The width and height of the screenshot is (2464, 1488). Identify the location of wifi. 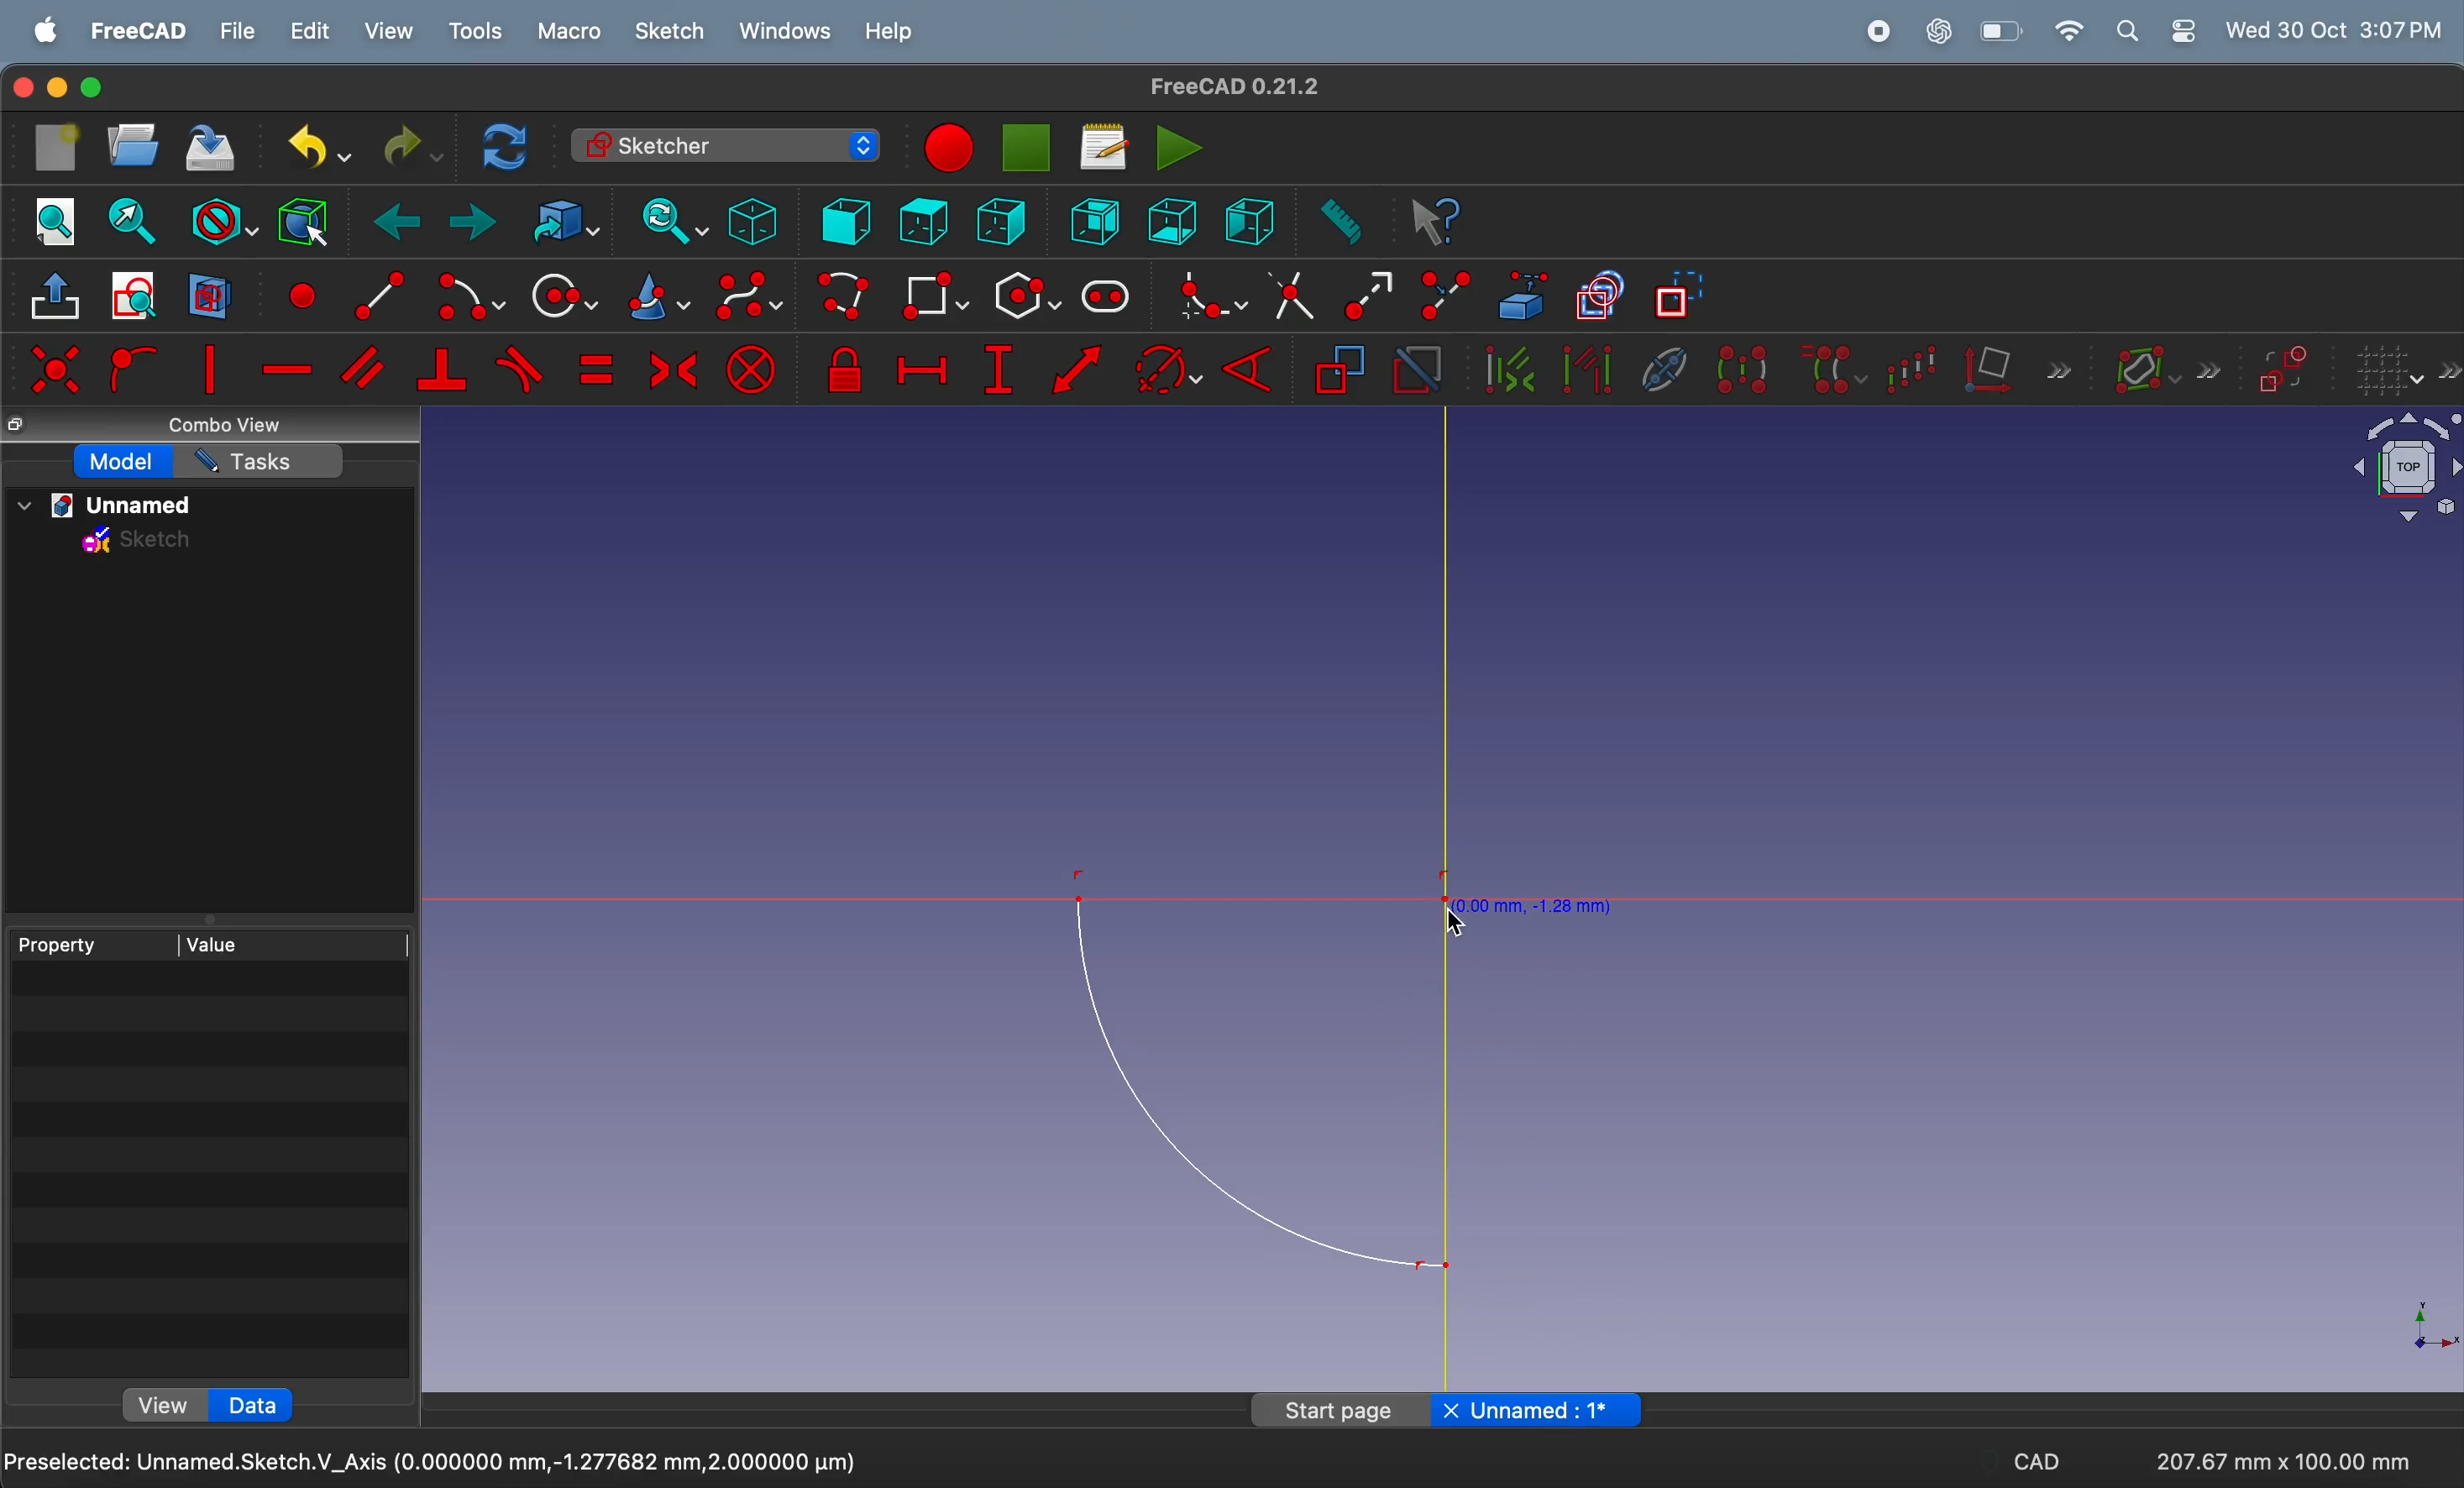
(2069, 31).